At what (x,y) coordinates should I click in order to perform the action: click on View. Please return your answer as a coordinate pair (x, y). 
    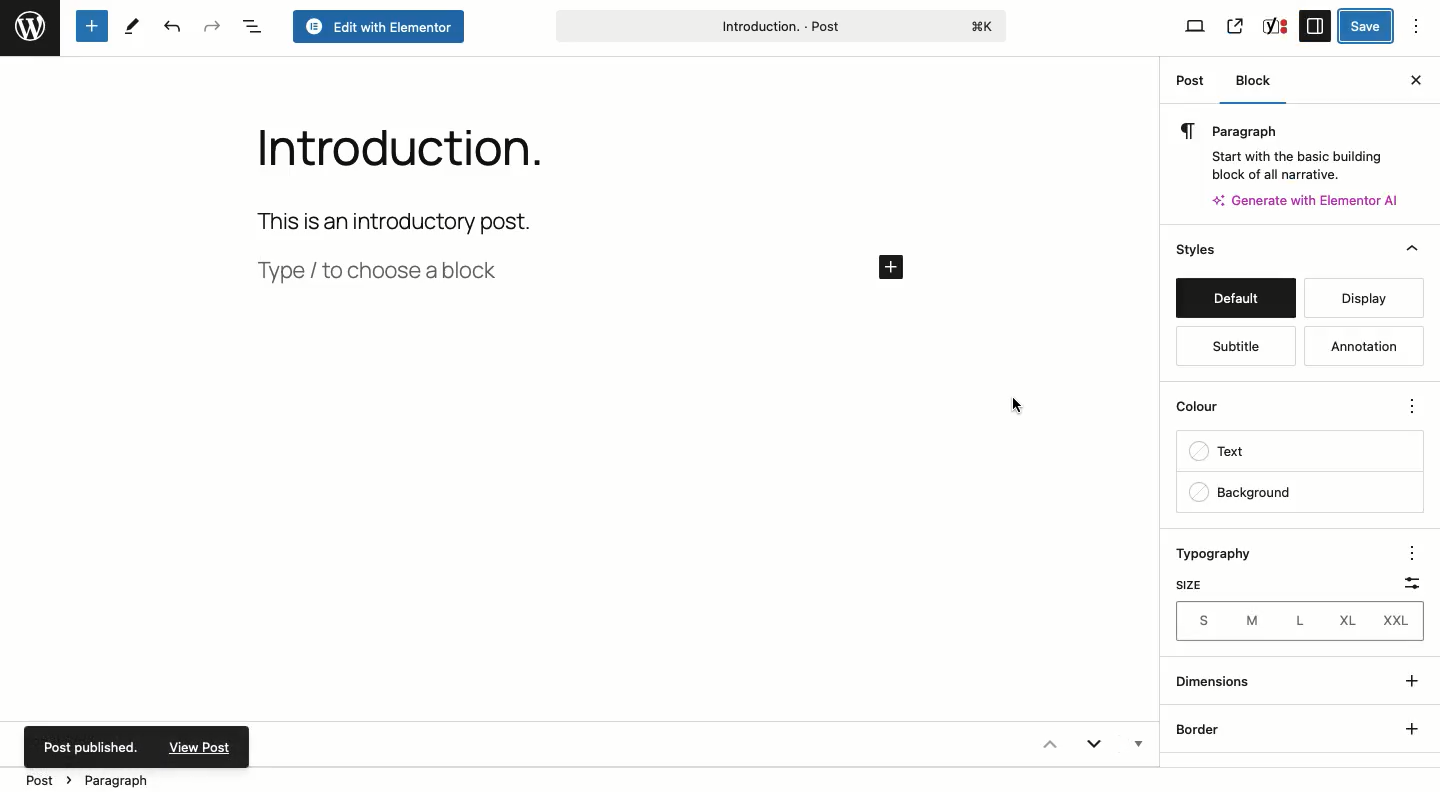
    Looking at the image, I should click on (1194, 27).